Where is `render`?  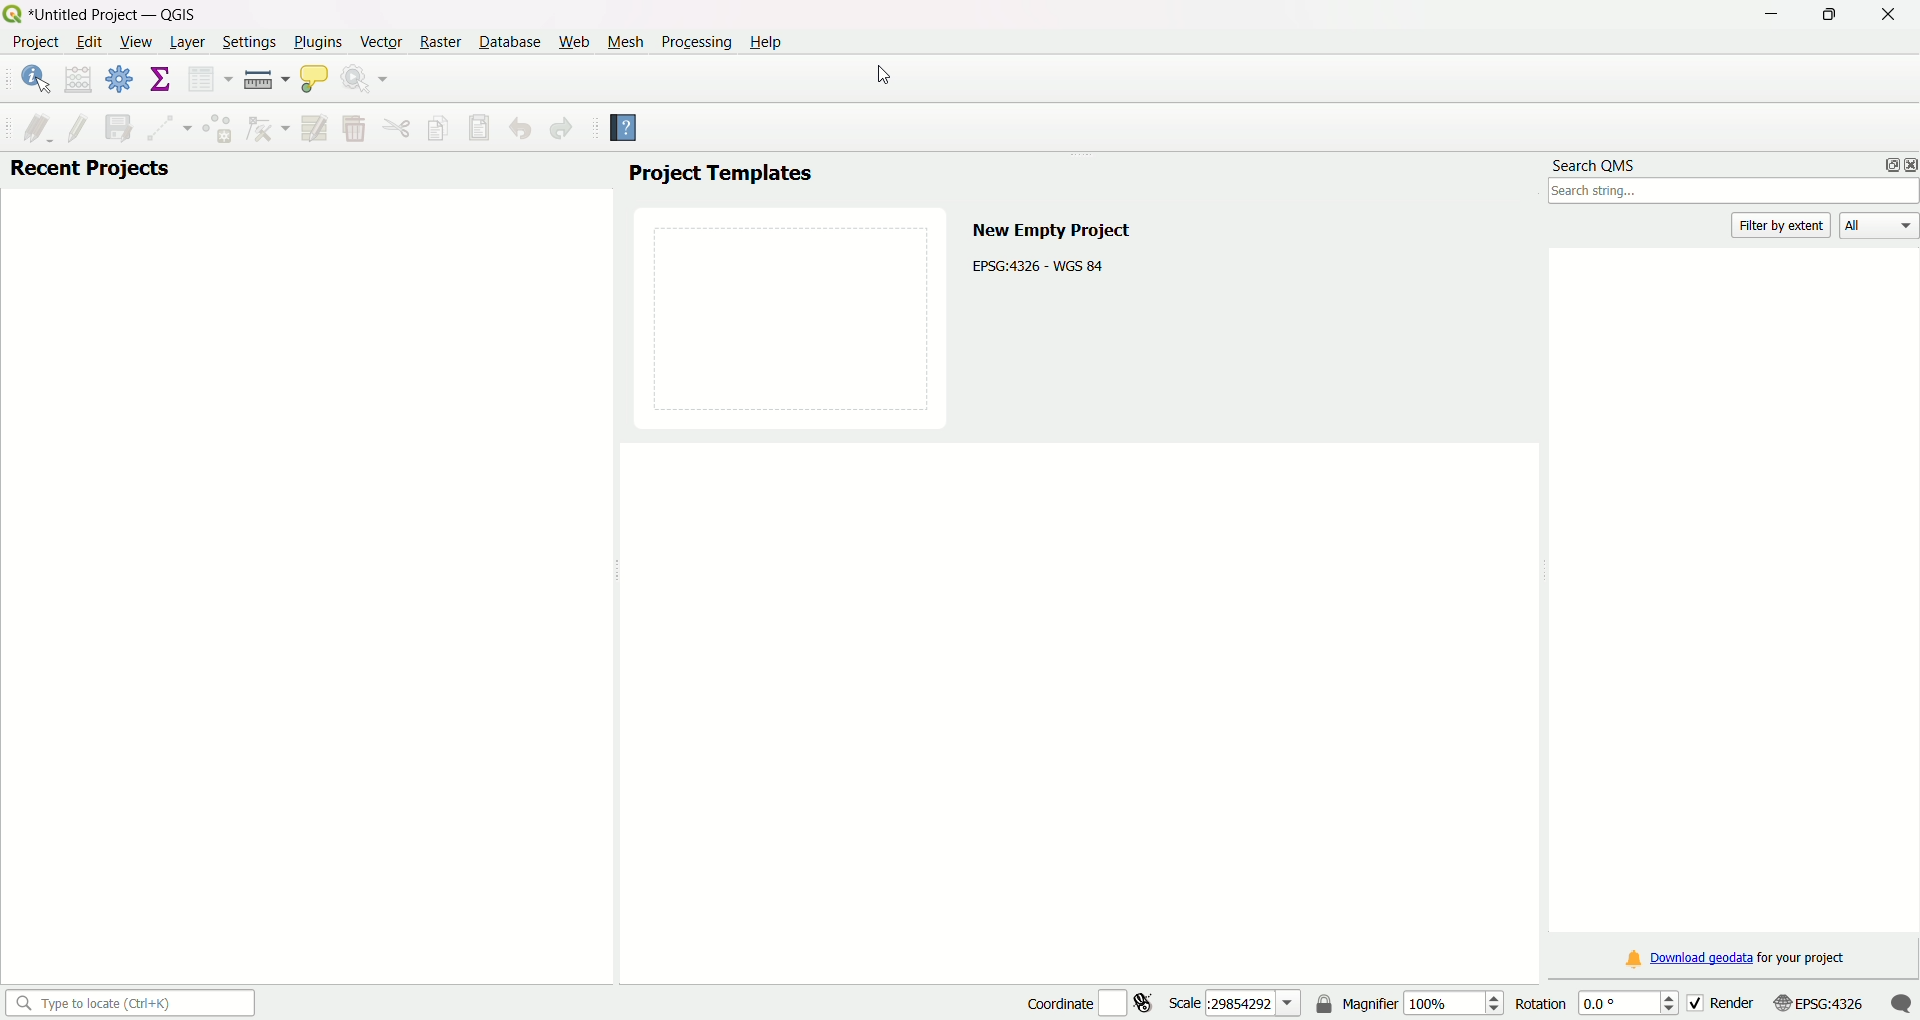 render is located at coordinates (1720, 1001).